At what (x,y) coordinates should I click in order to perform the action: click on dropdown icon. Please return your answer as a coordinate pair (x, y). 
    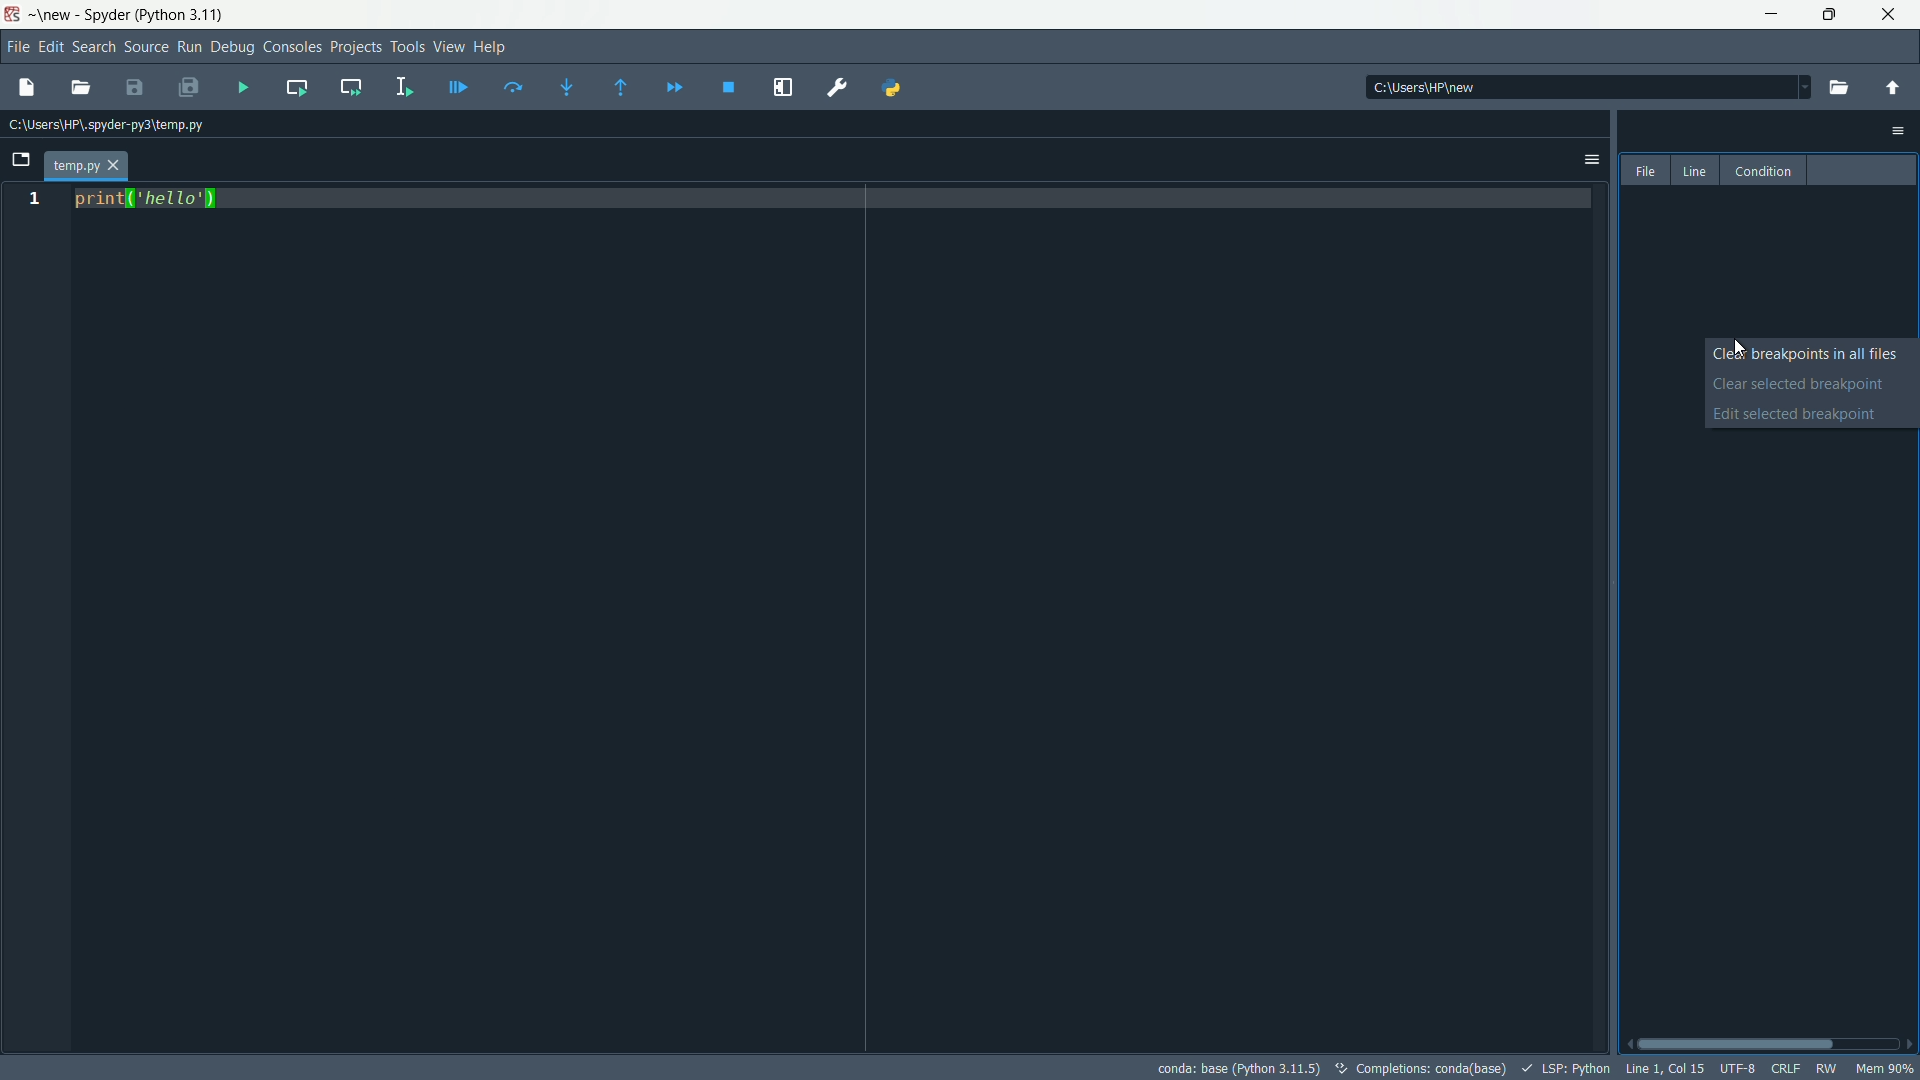
    Looking at the image, I should click on (1794, 85).